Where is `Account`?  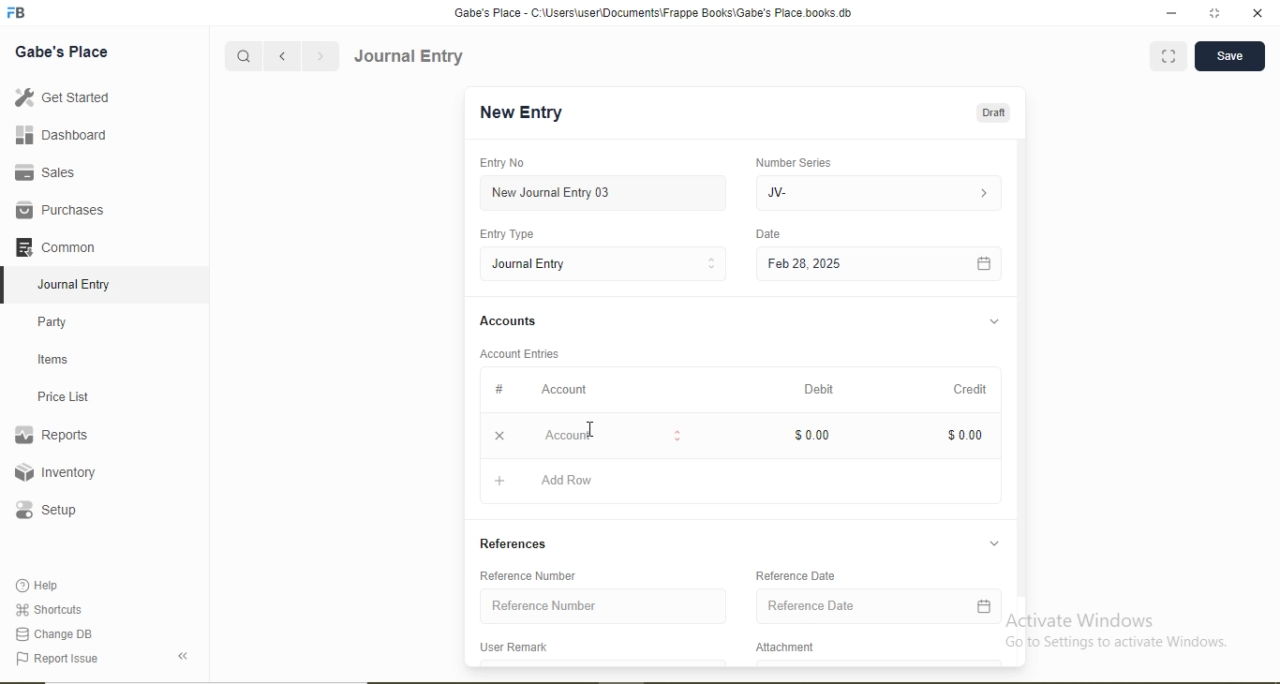
Account is located at coordinates (569, 436).